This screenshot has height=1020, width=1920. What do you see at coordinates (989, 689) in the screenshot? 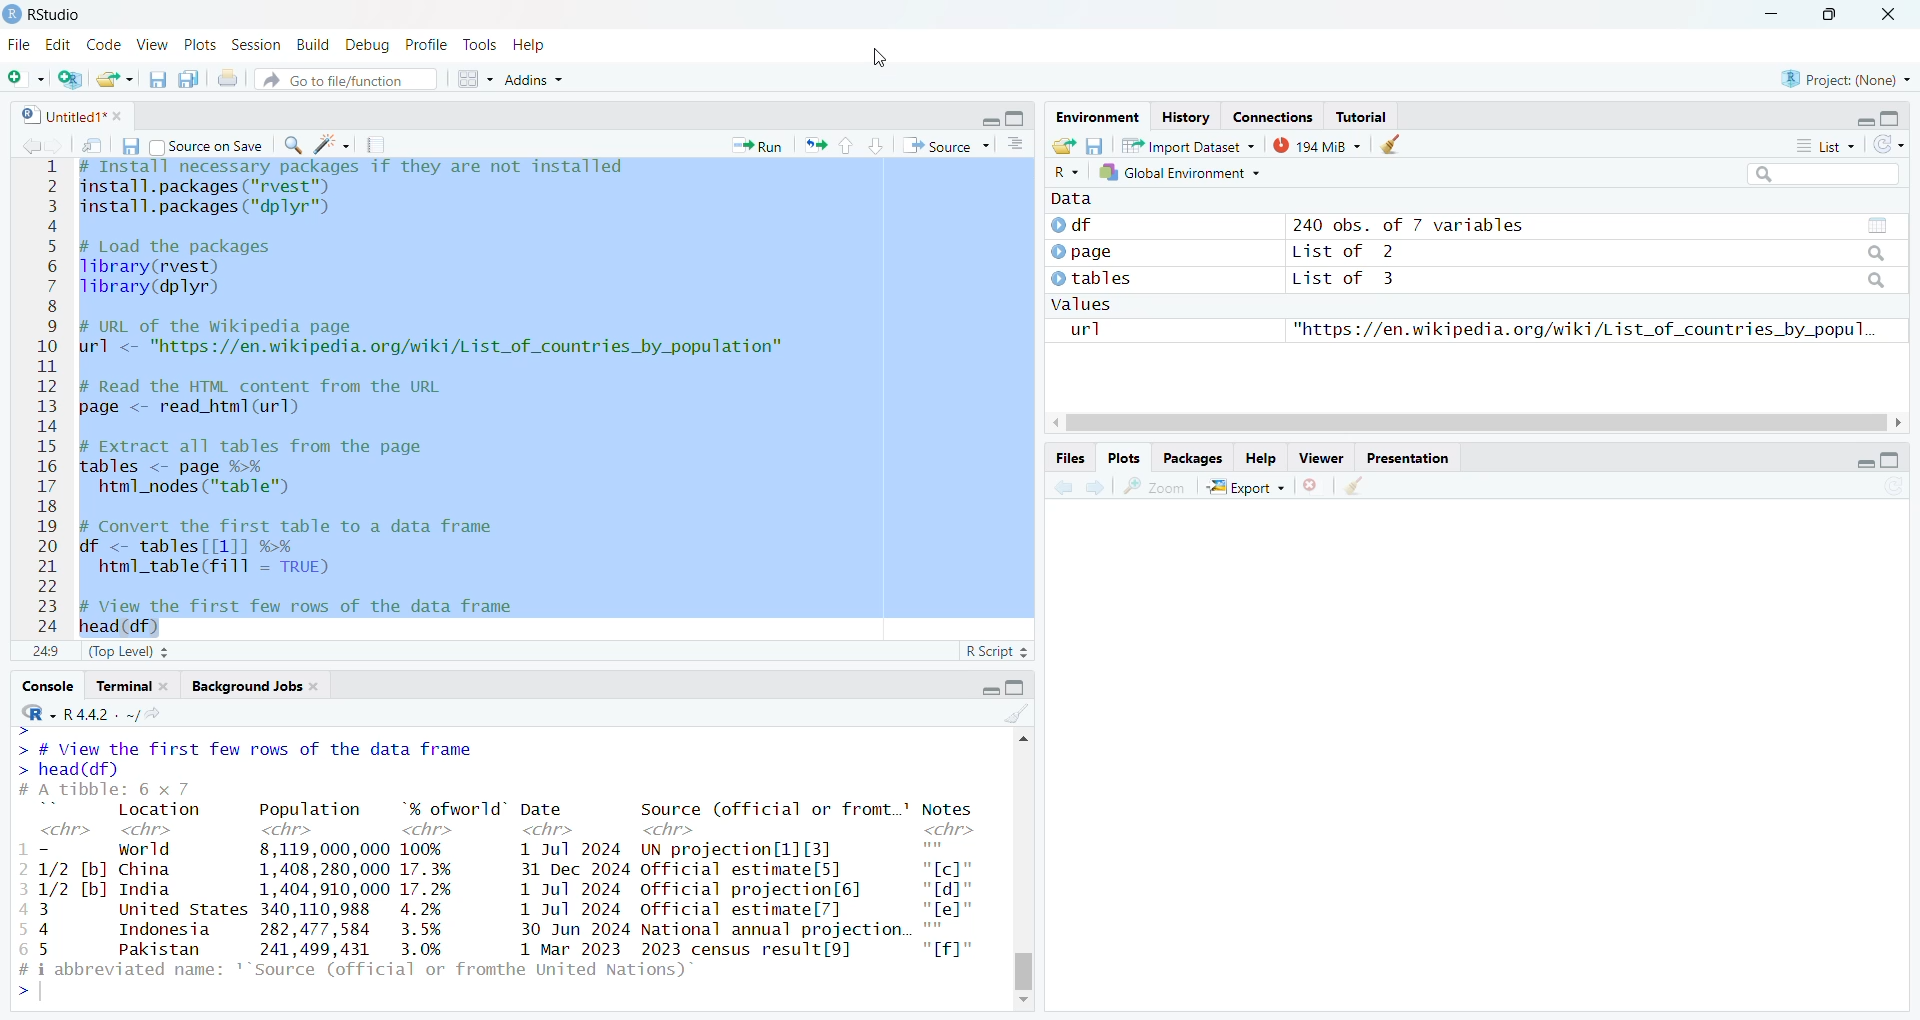
I see `minimize` at bounding box center [989, 689].